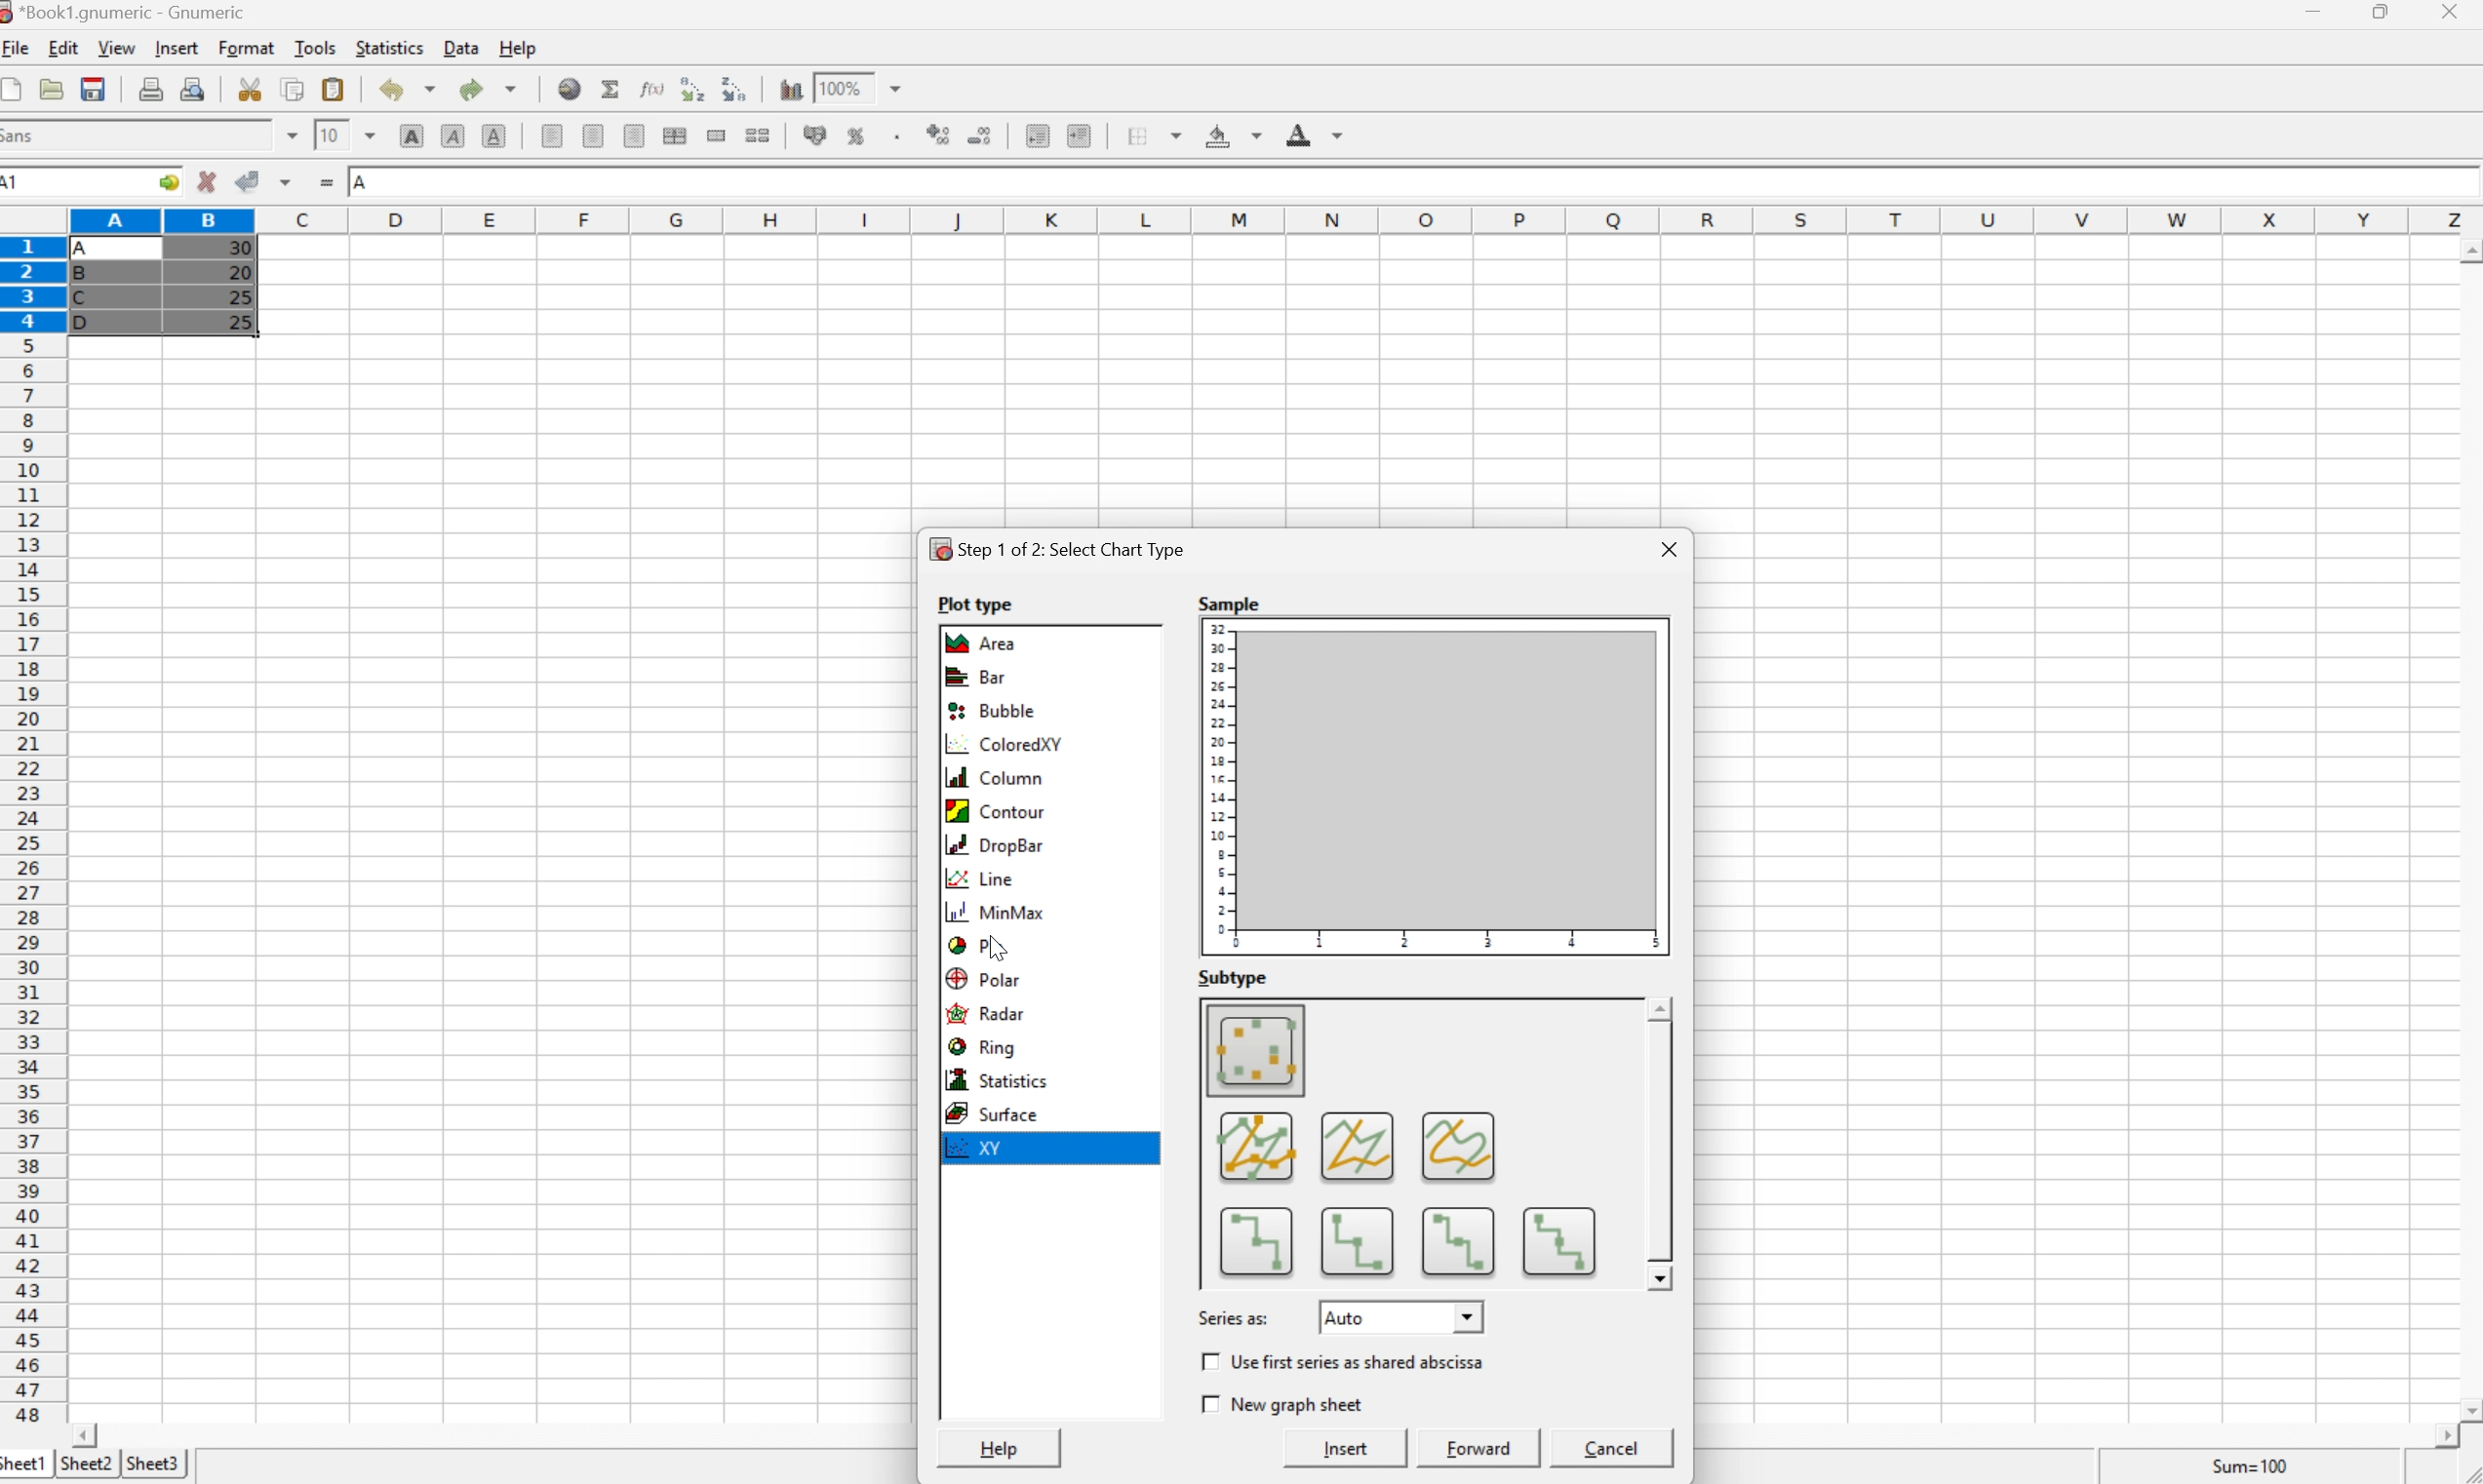 The width and height of the screenshot is (2483, 1484). Describe the element at coordinates (245, 180) in the screenshot. I see `Accept Changes` at that location.